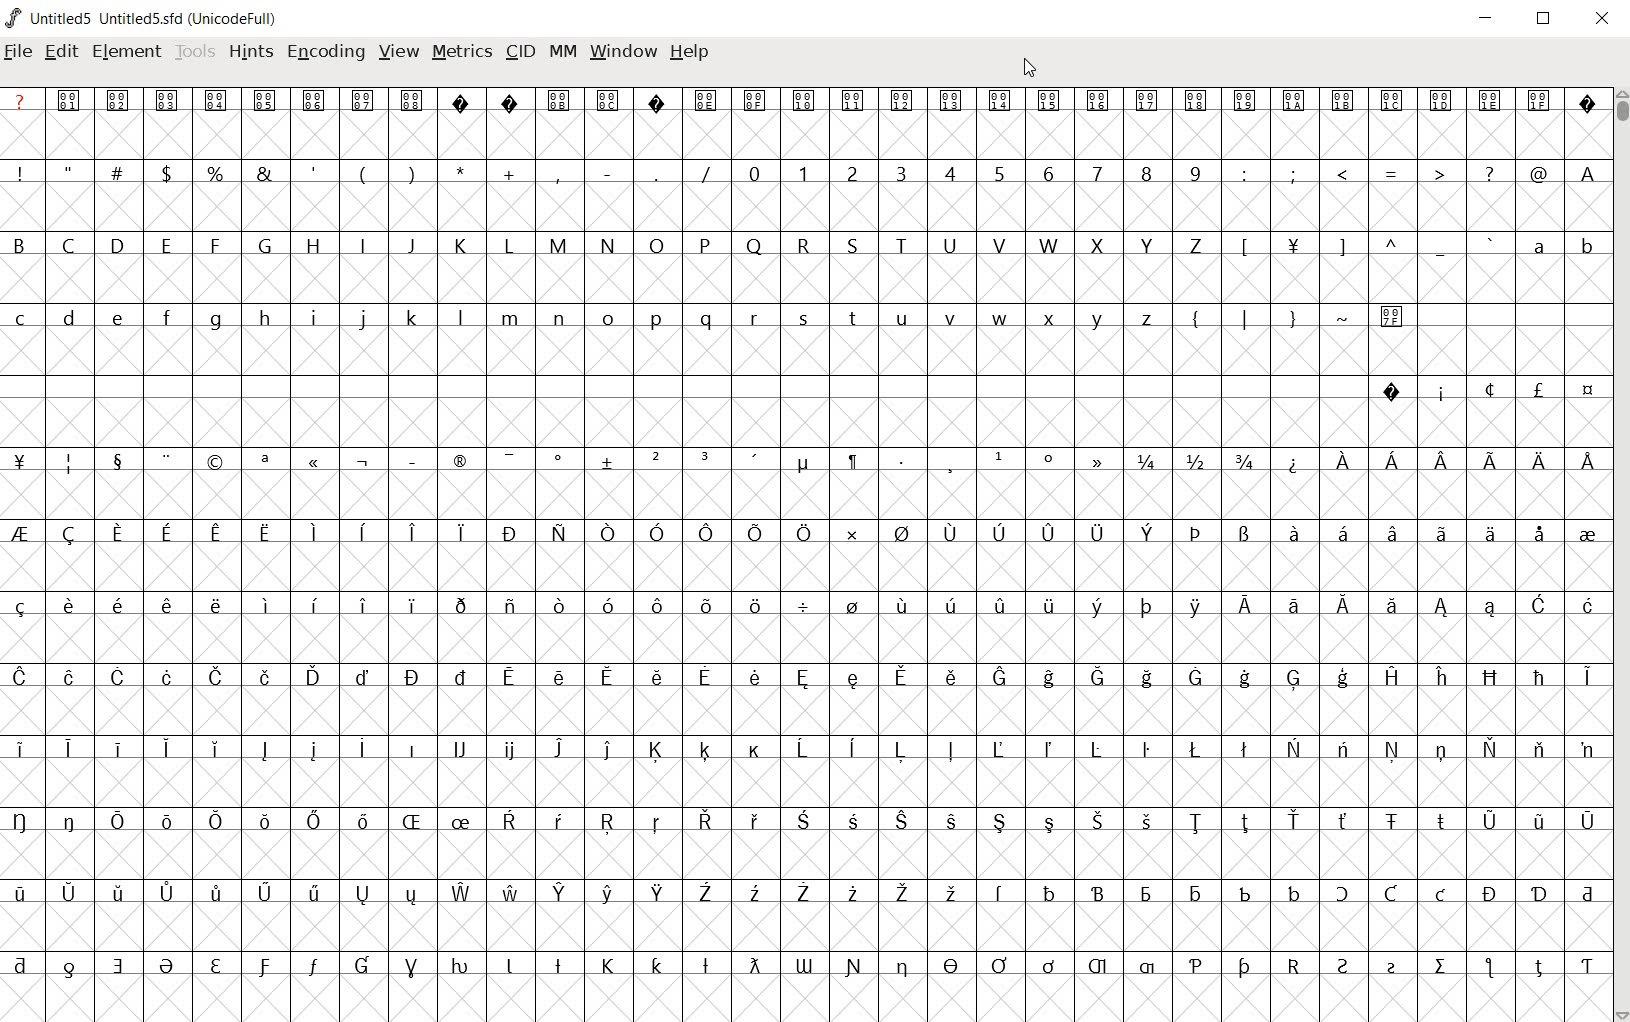 The height and width of the screenshot is (1022, 1630). I want to click on Symbol, so click(998, 748).